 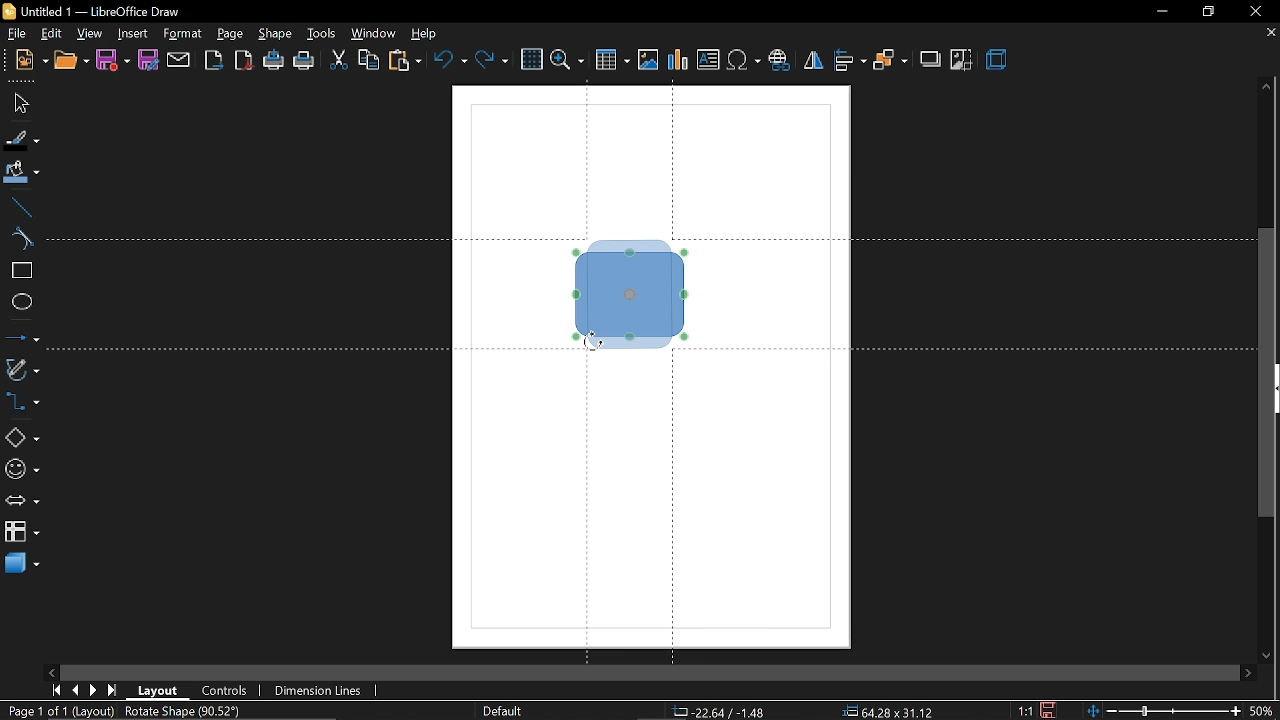 What do you see at coordinates (22, 532) in the screenshot?
I see `flowchart` at bounding box center [22, 532].